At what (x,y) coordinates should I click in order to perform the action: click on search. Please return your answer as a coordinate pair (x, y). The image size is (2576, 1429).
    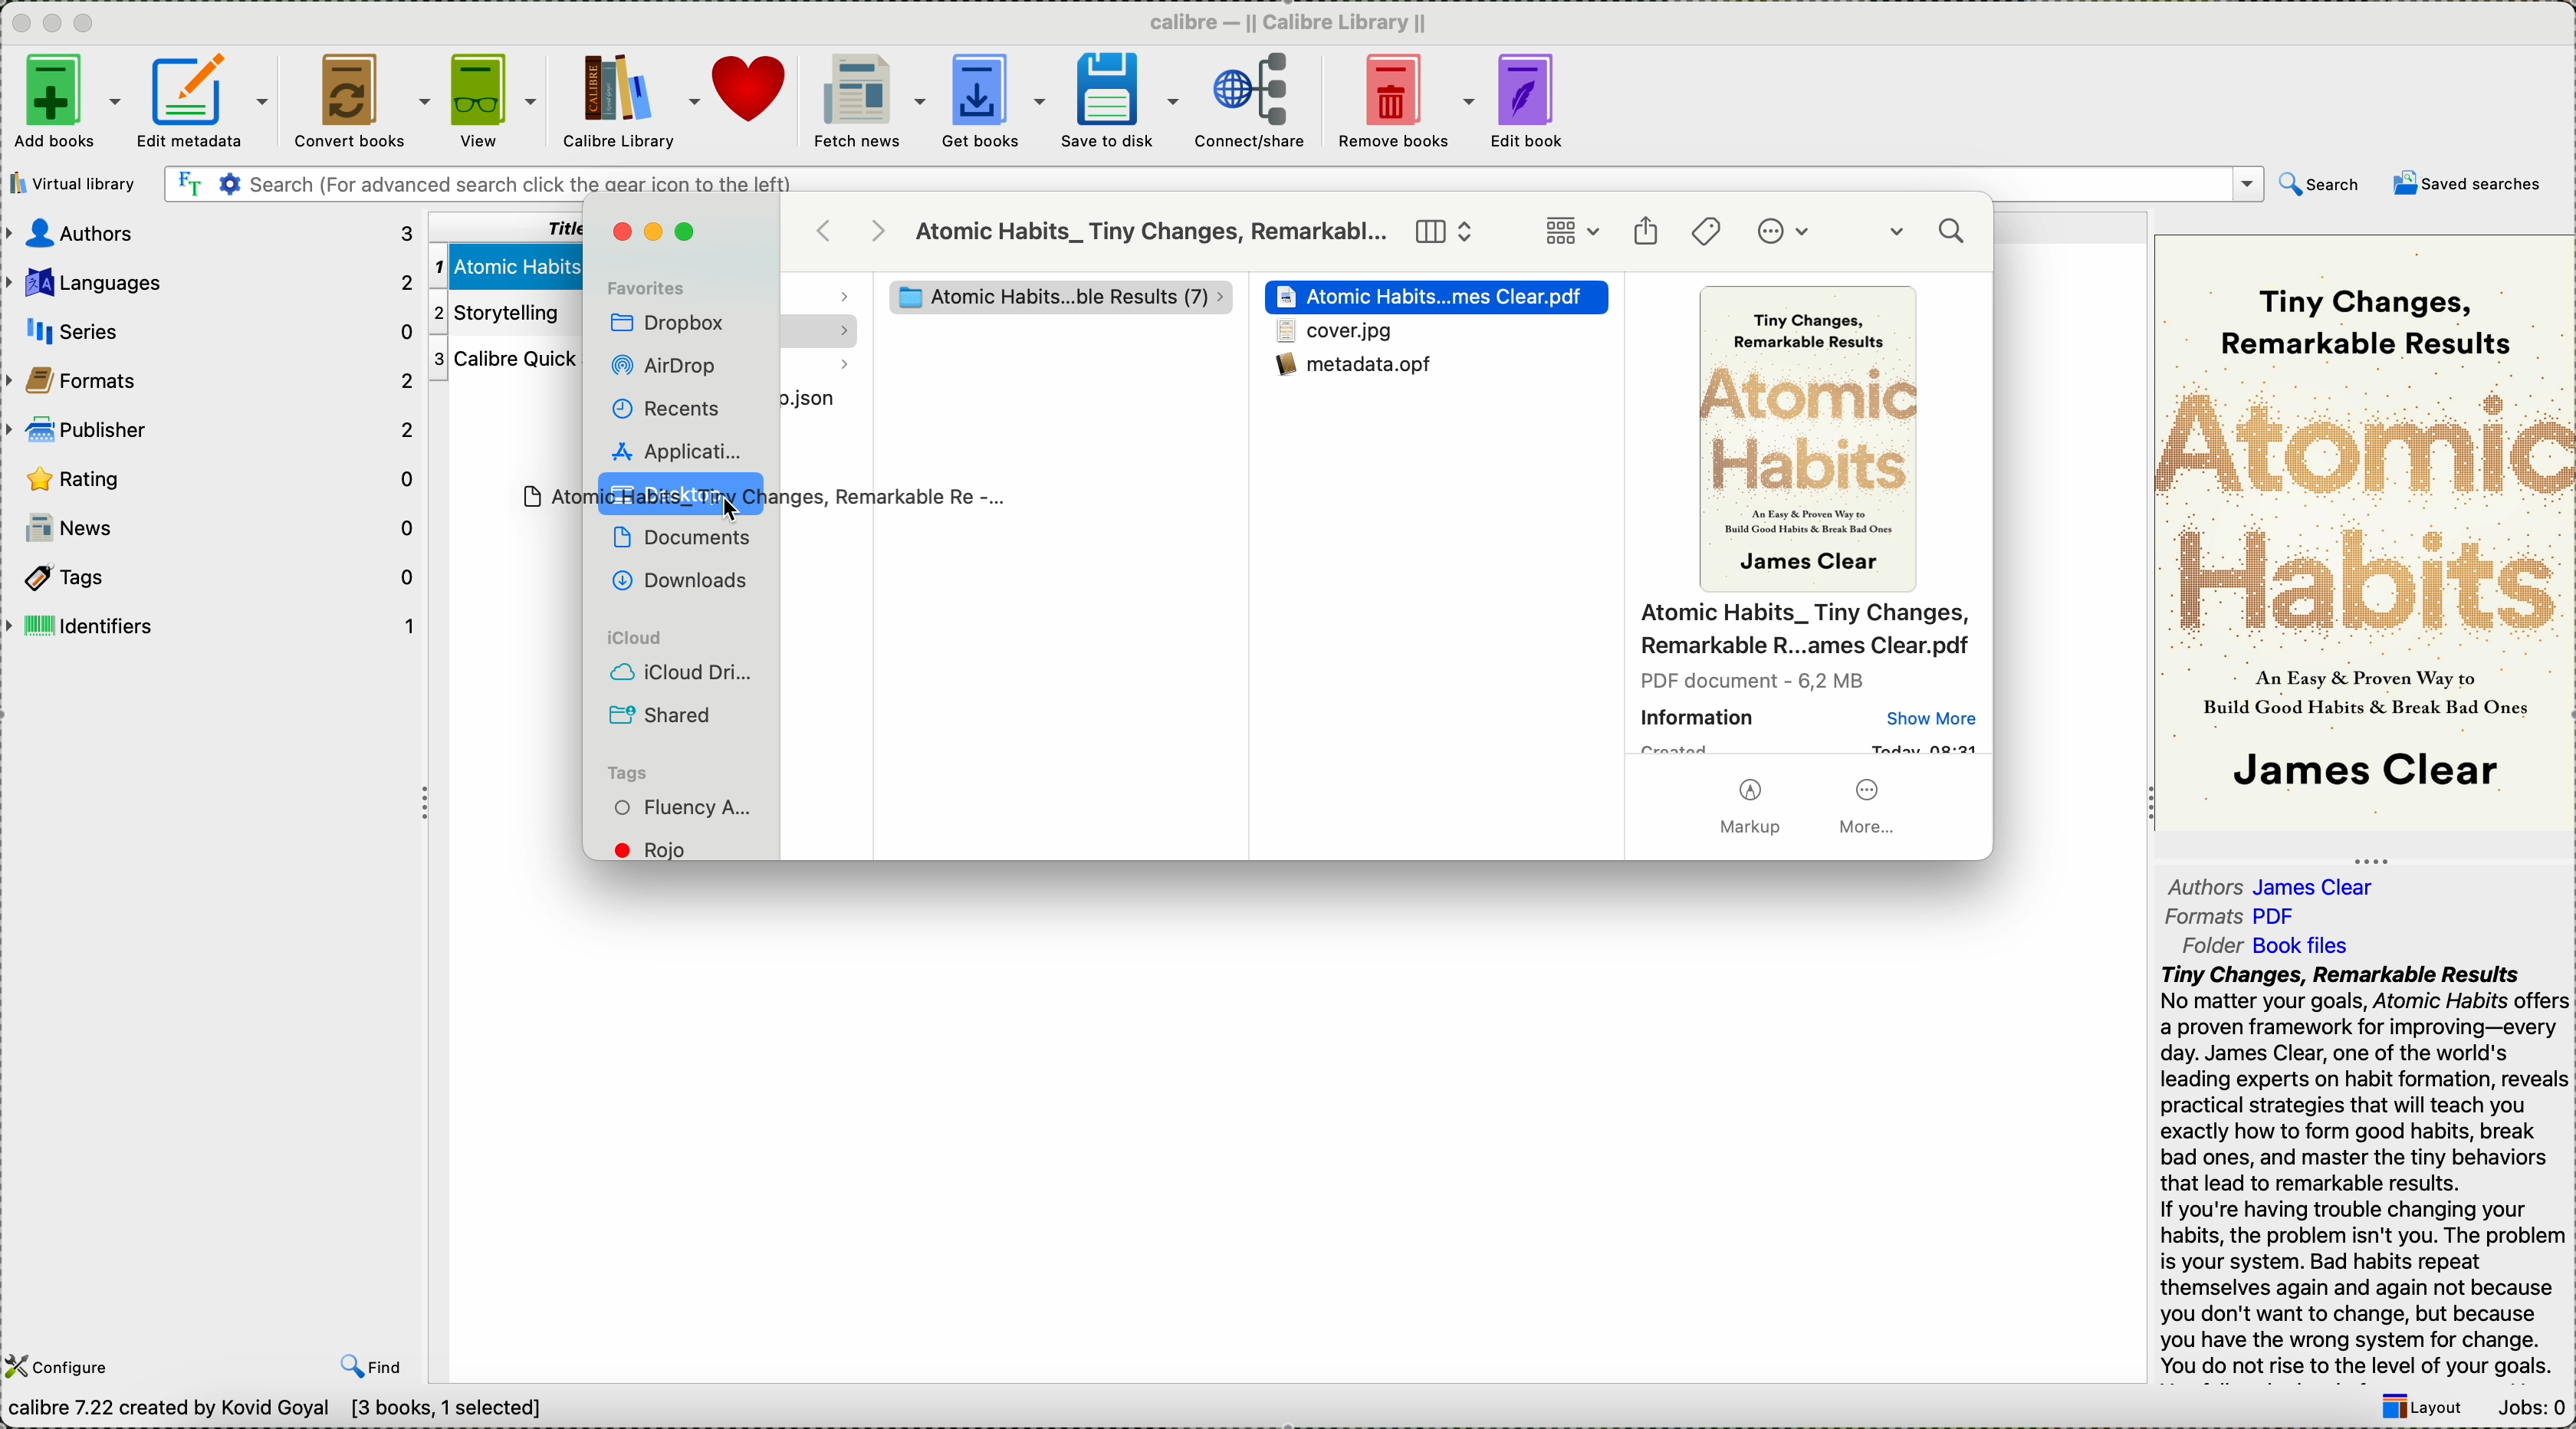
    Looking at the image, I should click on (2321, 188).